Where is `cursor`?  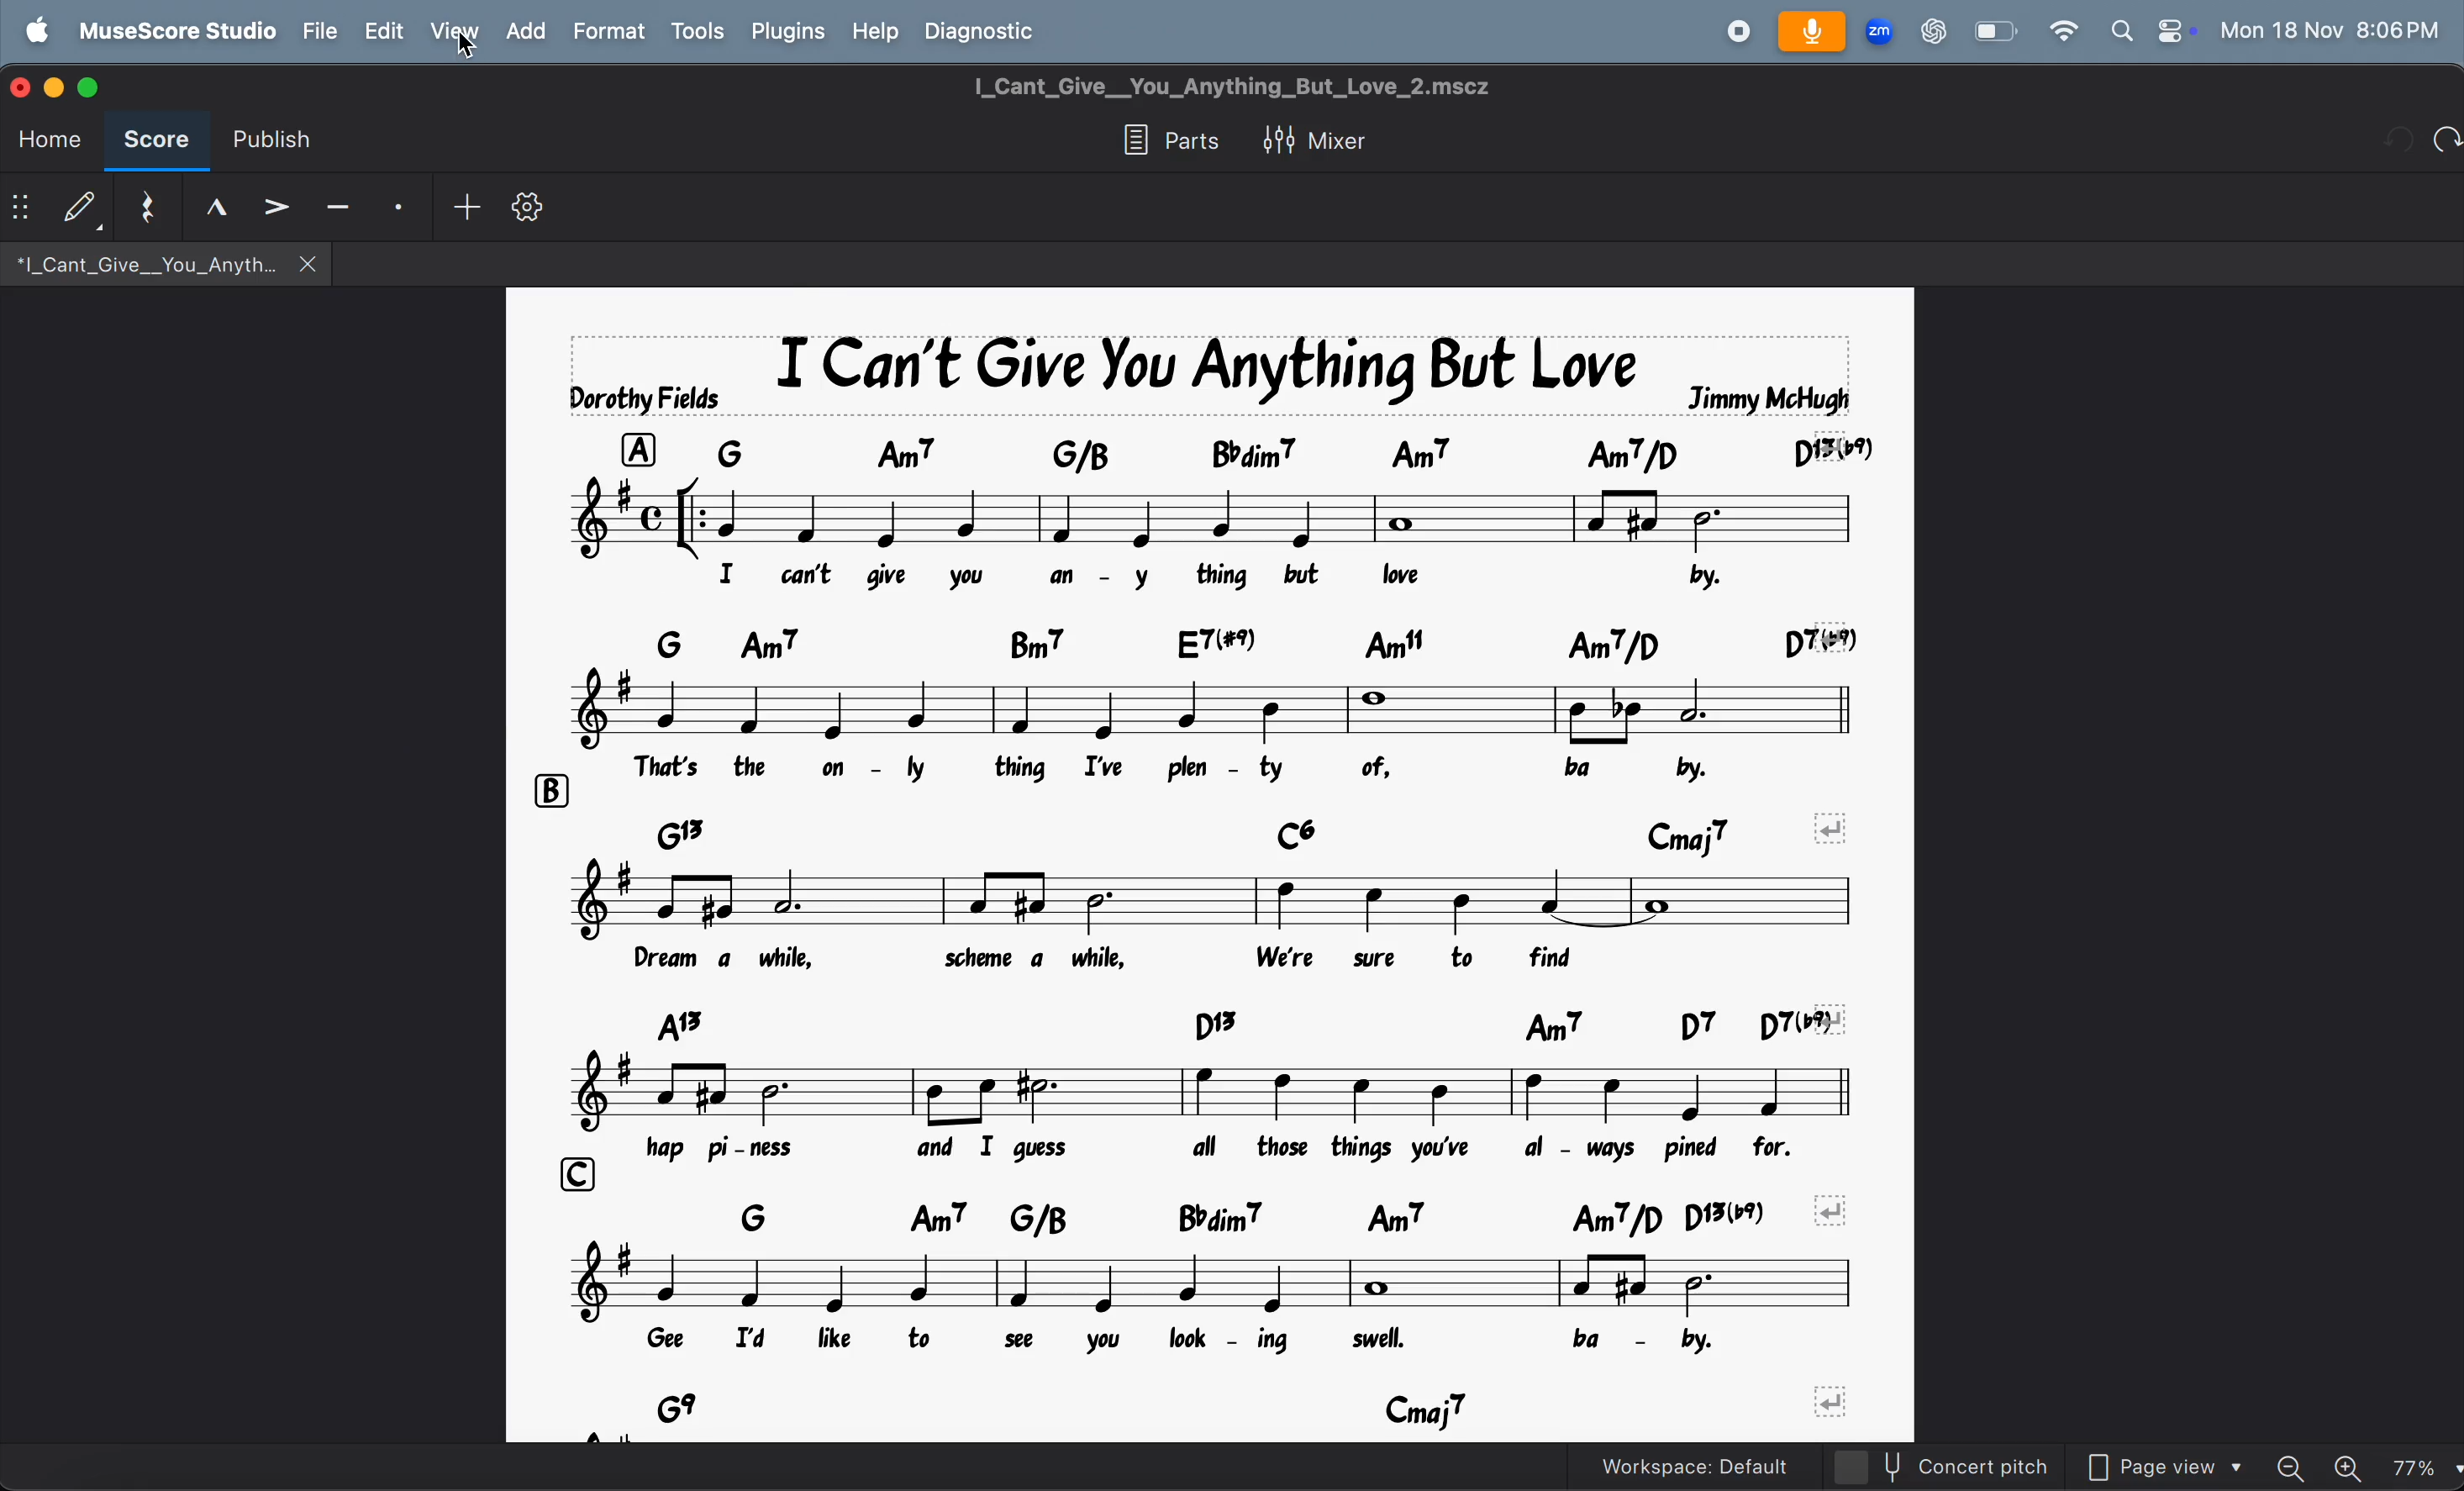 cursor is located at coordinates (468, 48).